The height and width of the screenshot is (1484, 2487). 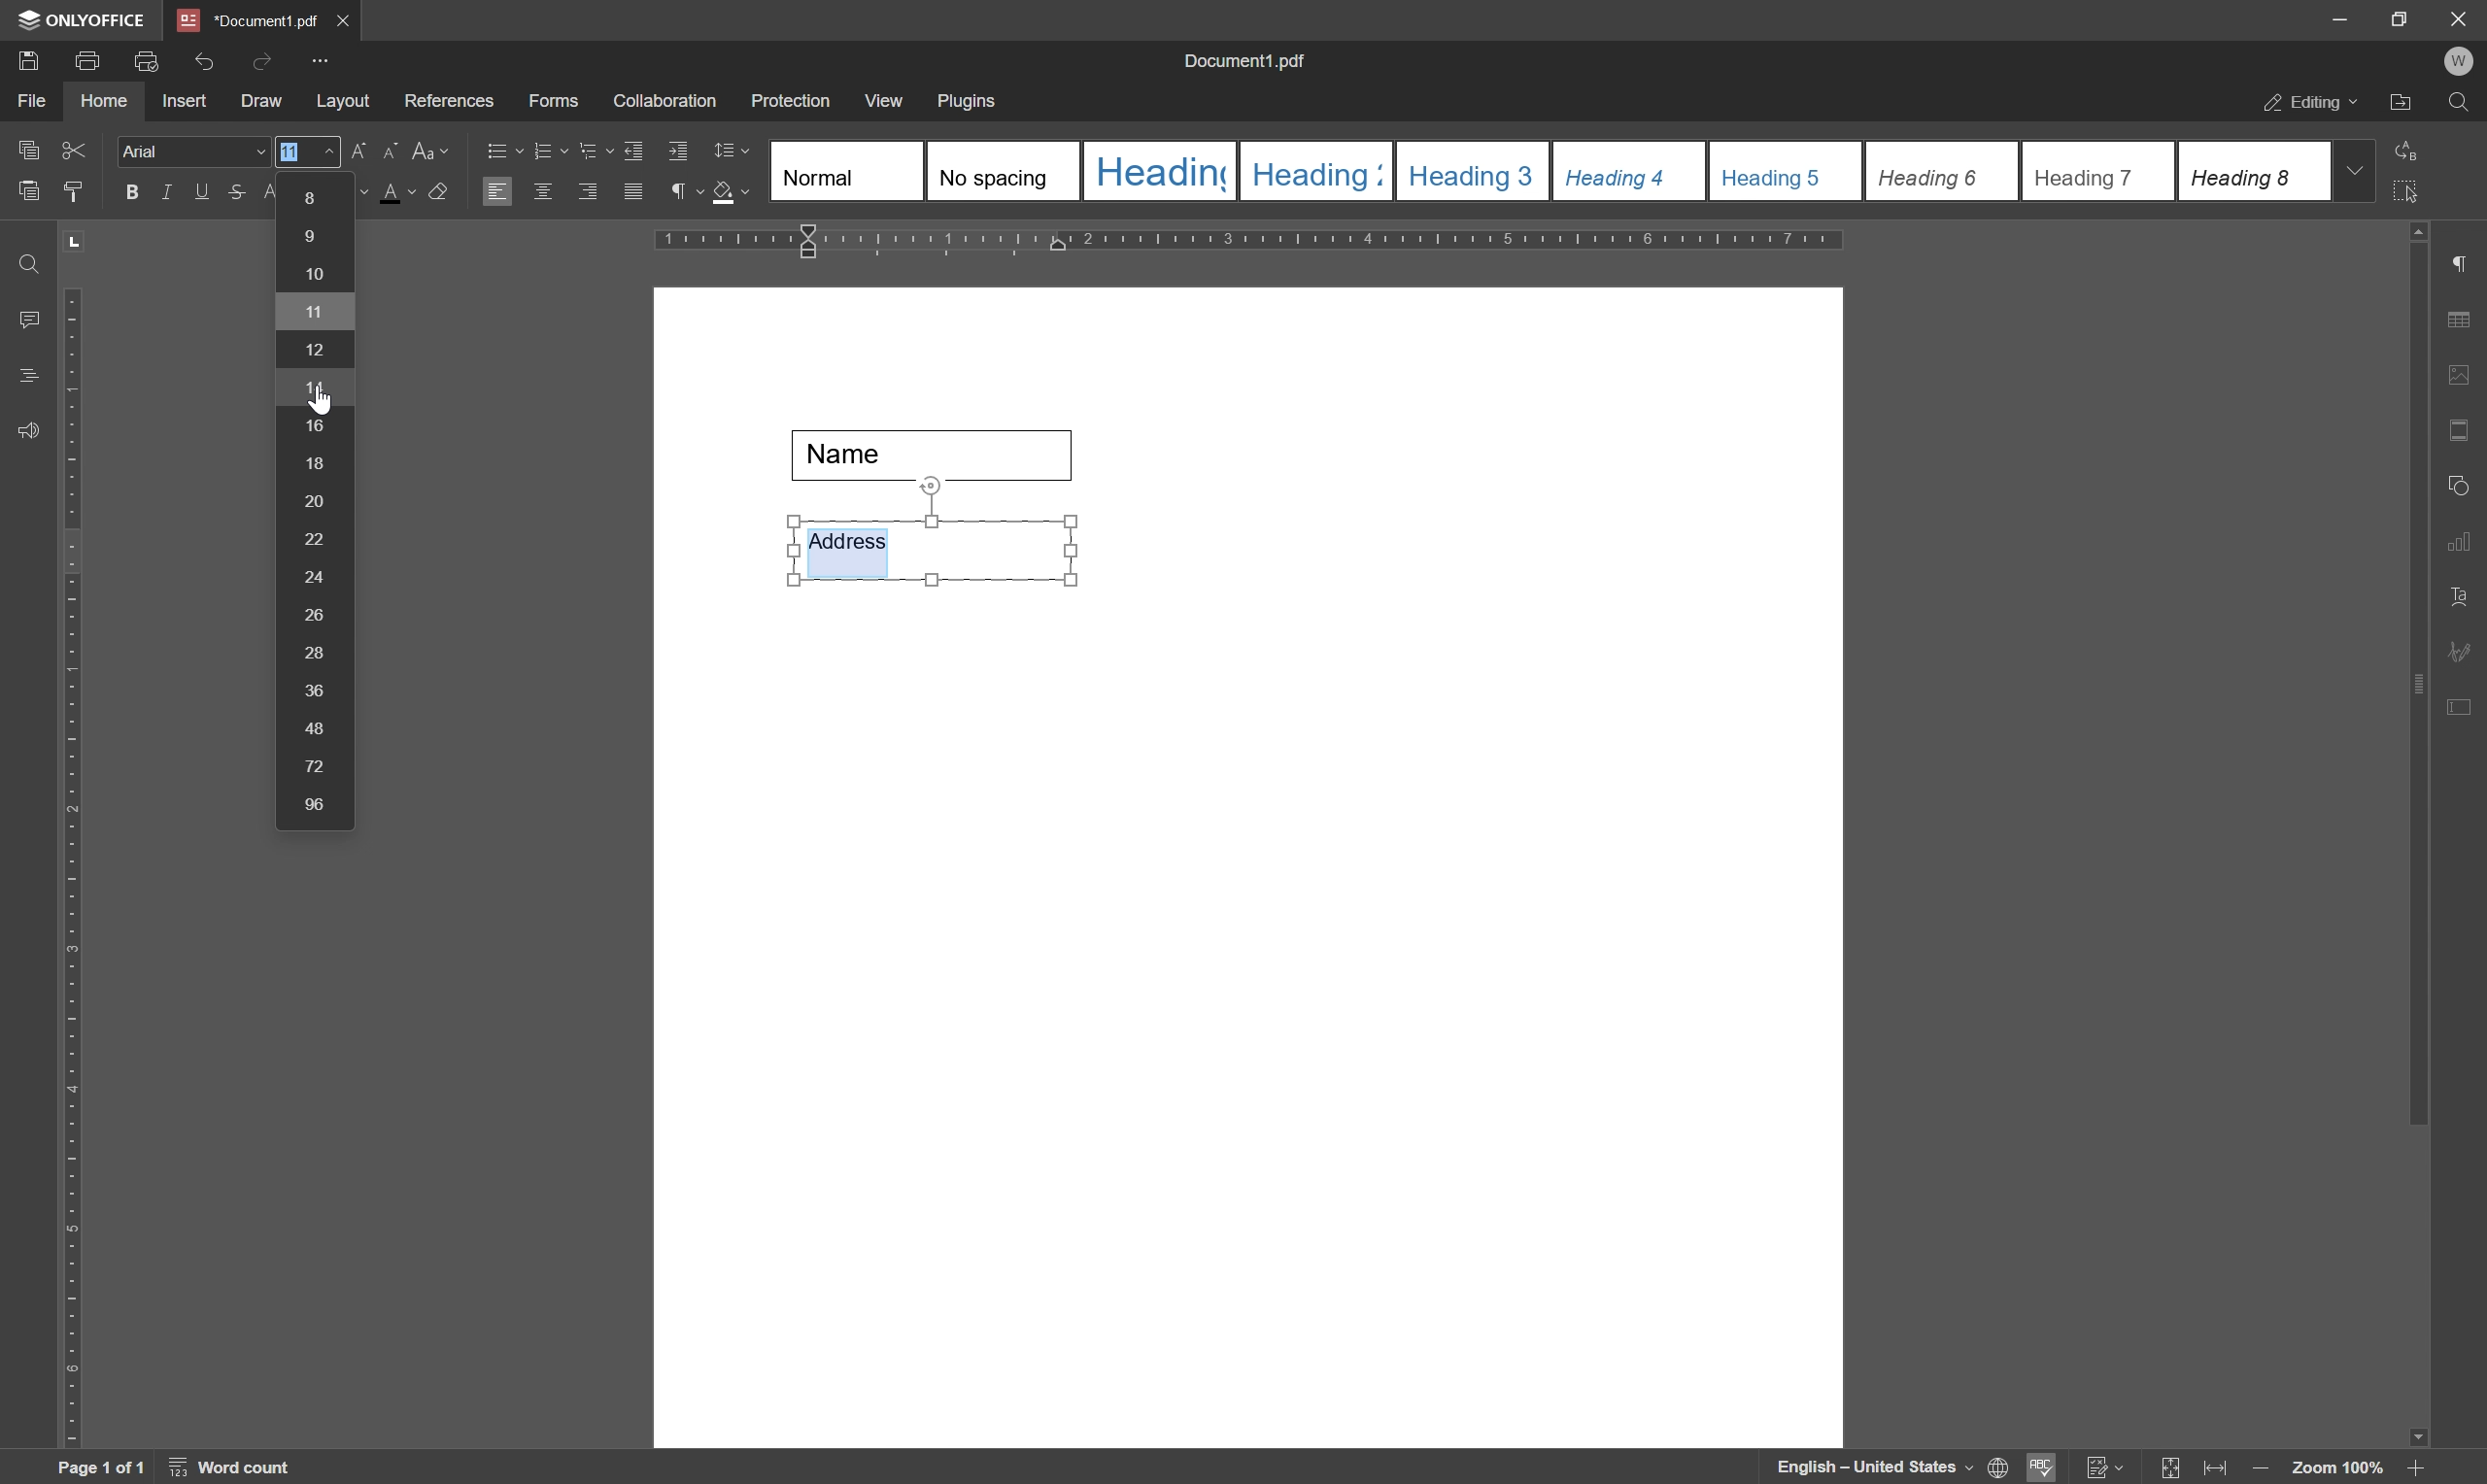 What do you see at coordinates (316, 498) in the screenshot?
I see `font size` at bounding box center [316, 498].